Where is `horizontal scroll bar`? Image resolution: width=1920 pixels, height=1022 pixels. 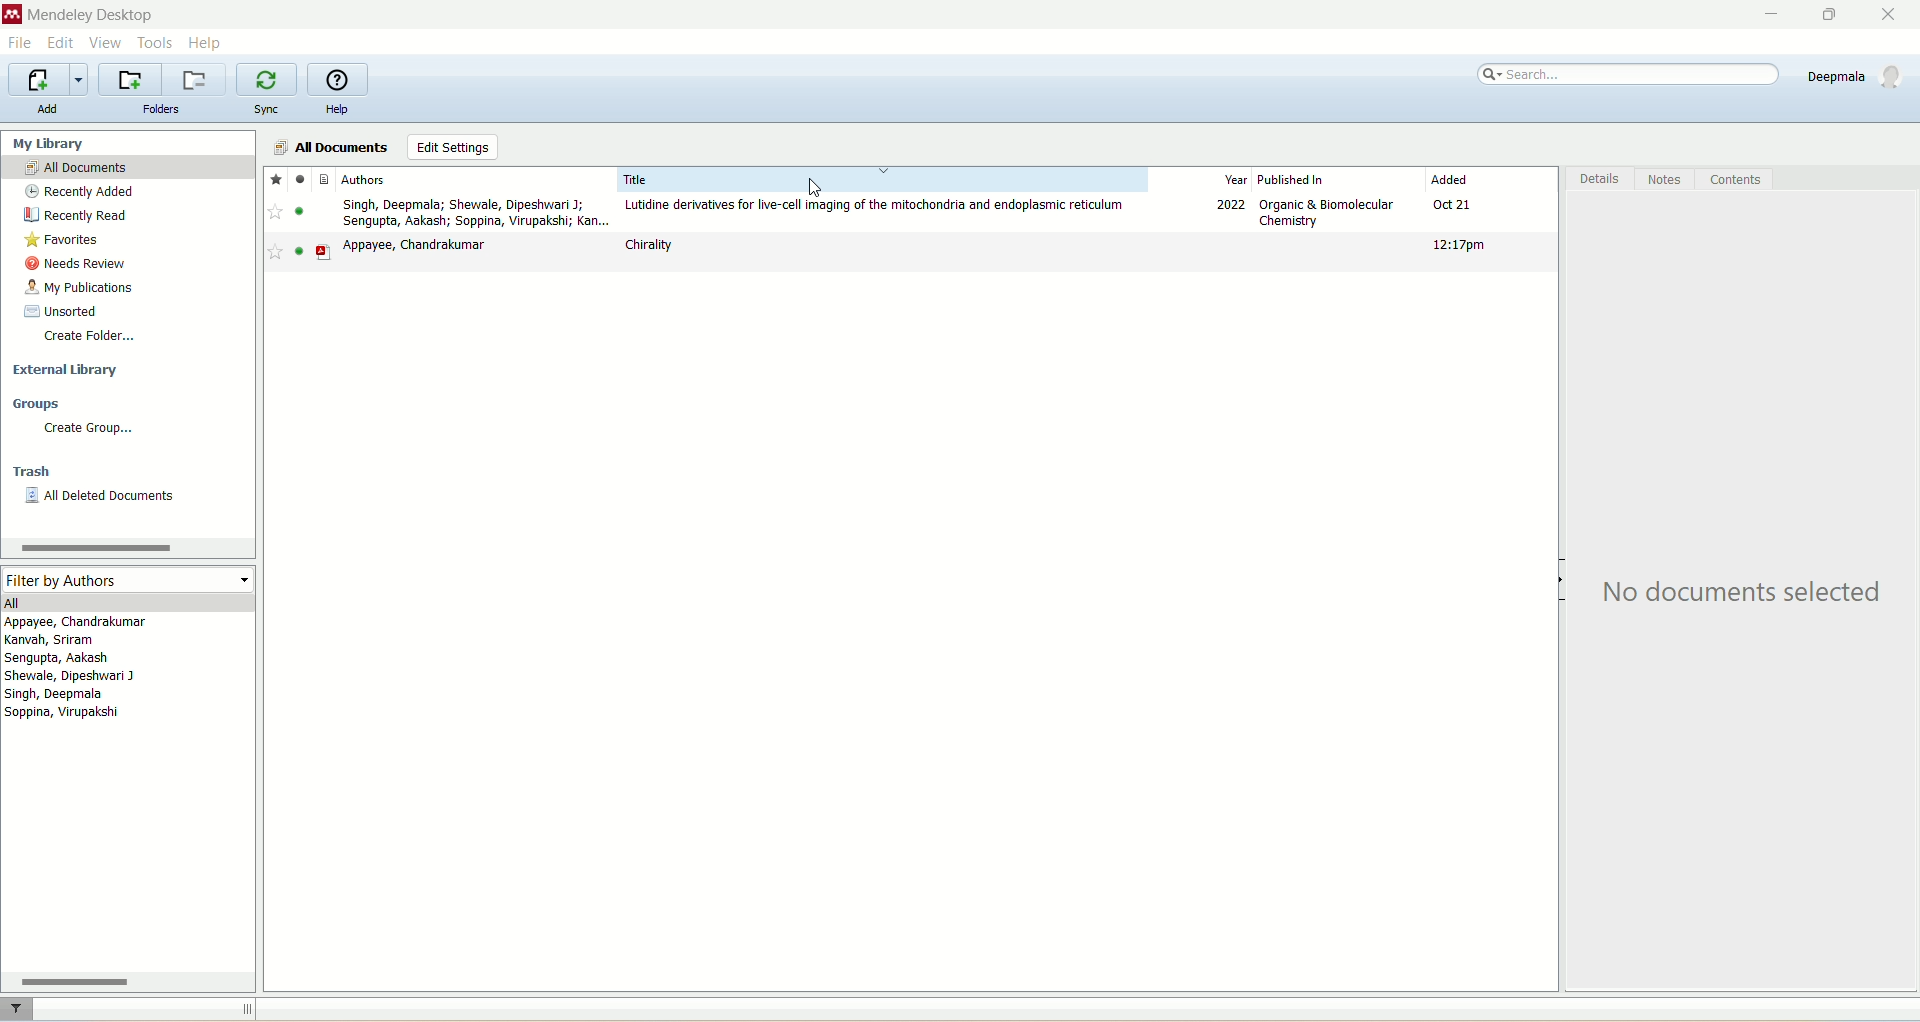 horizontal scroll bar is located at coordinates (128, 545).